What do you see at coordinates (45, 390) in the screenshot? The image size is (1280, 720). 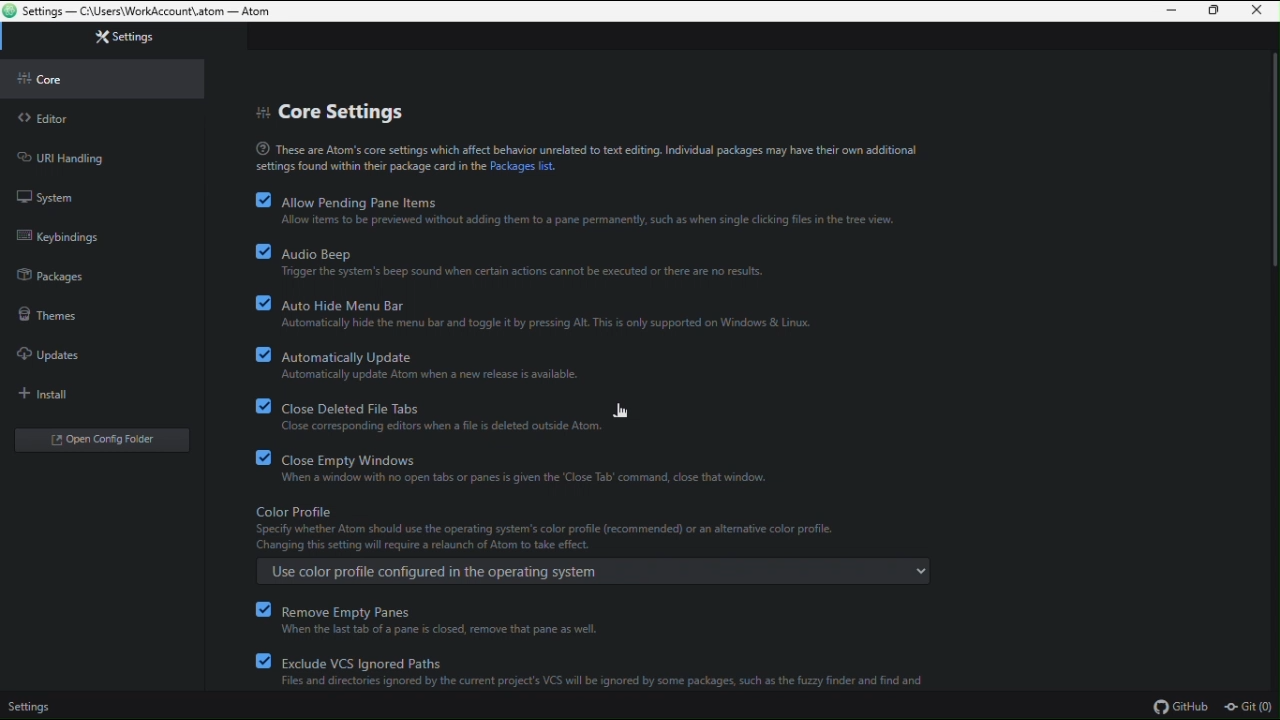 I see `install` at bounding box center [45, 390].